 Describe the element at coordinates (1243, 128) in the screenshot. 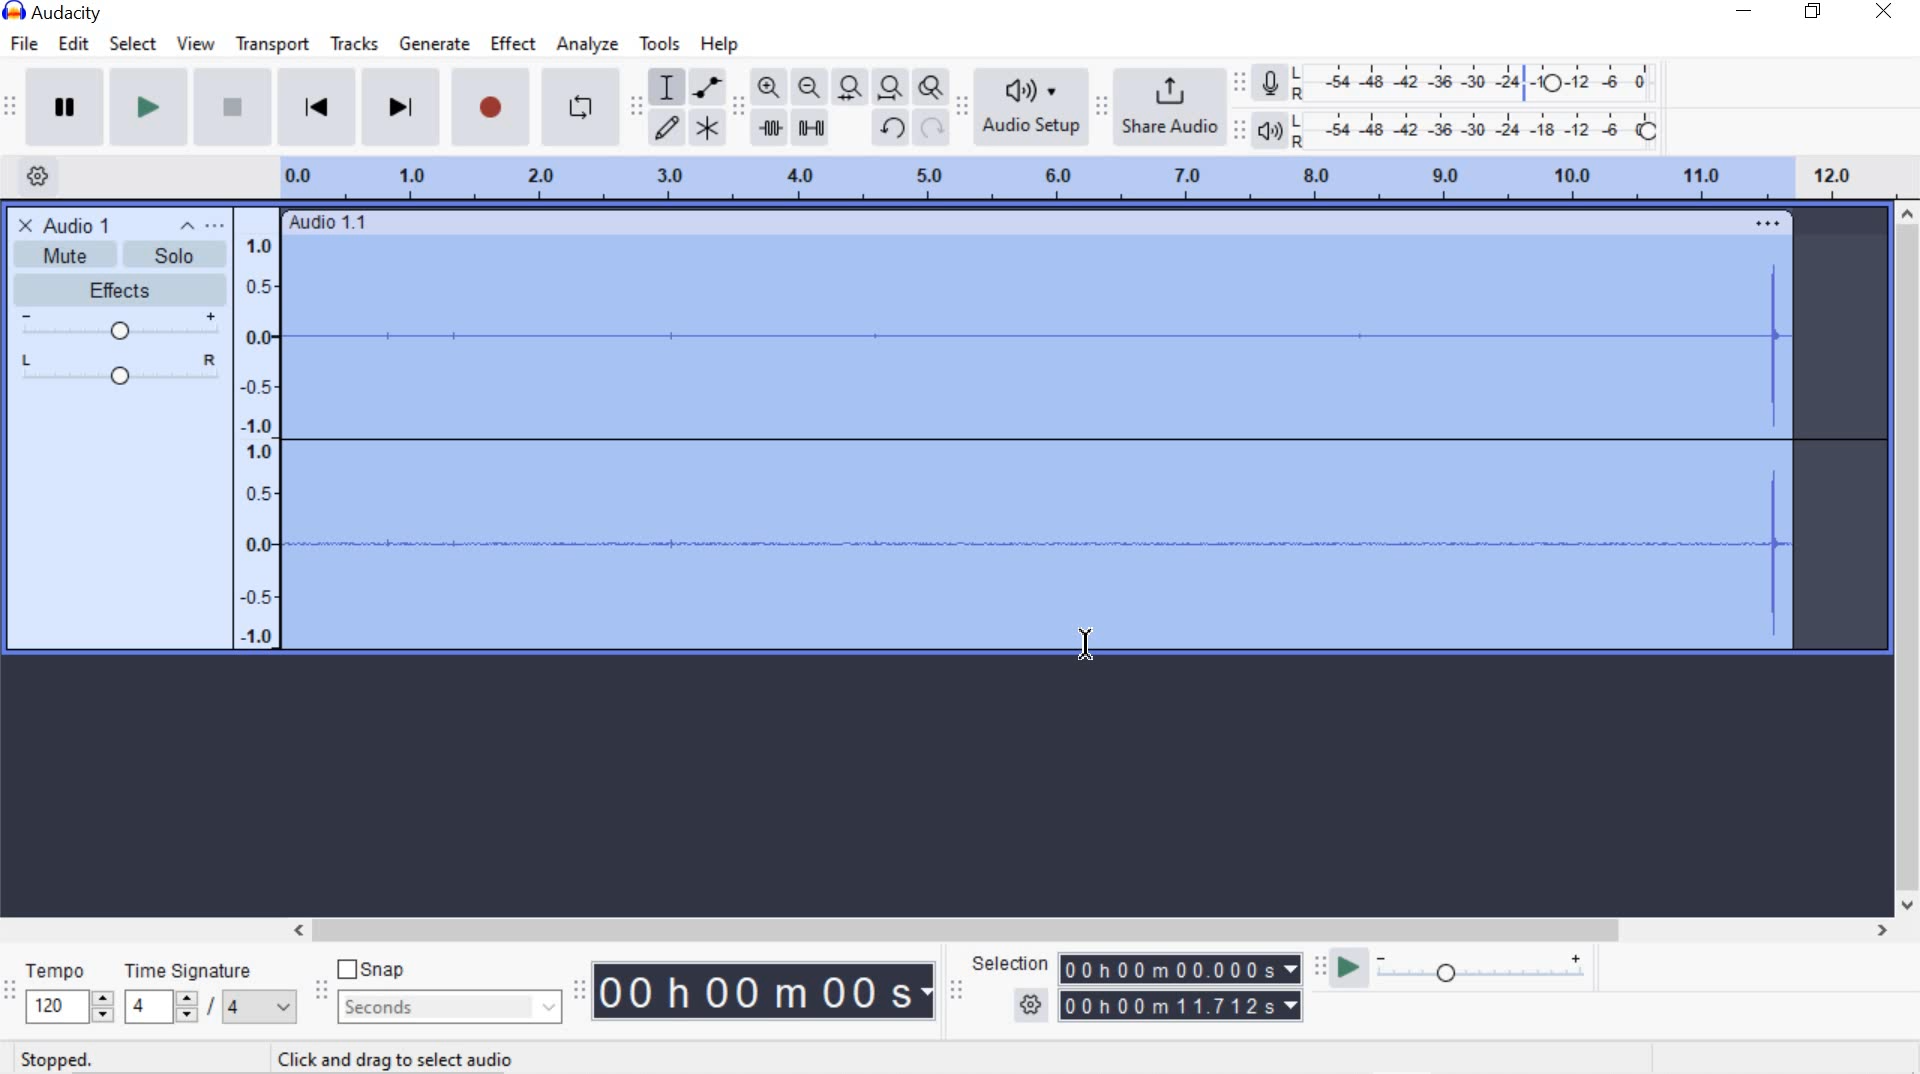

I see `Playback meter toolbar` at that location.